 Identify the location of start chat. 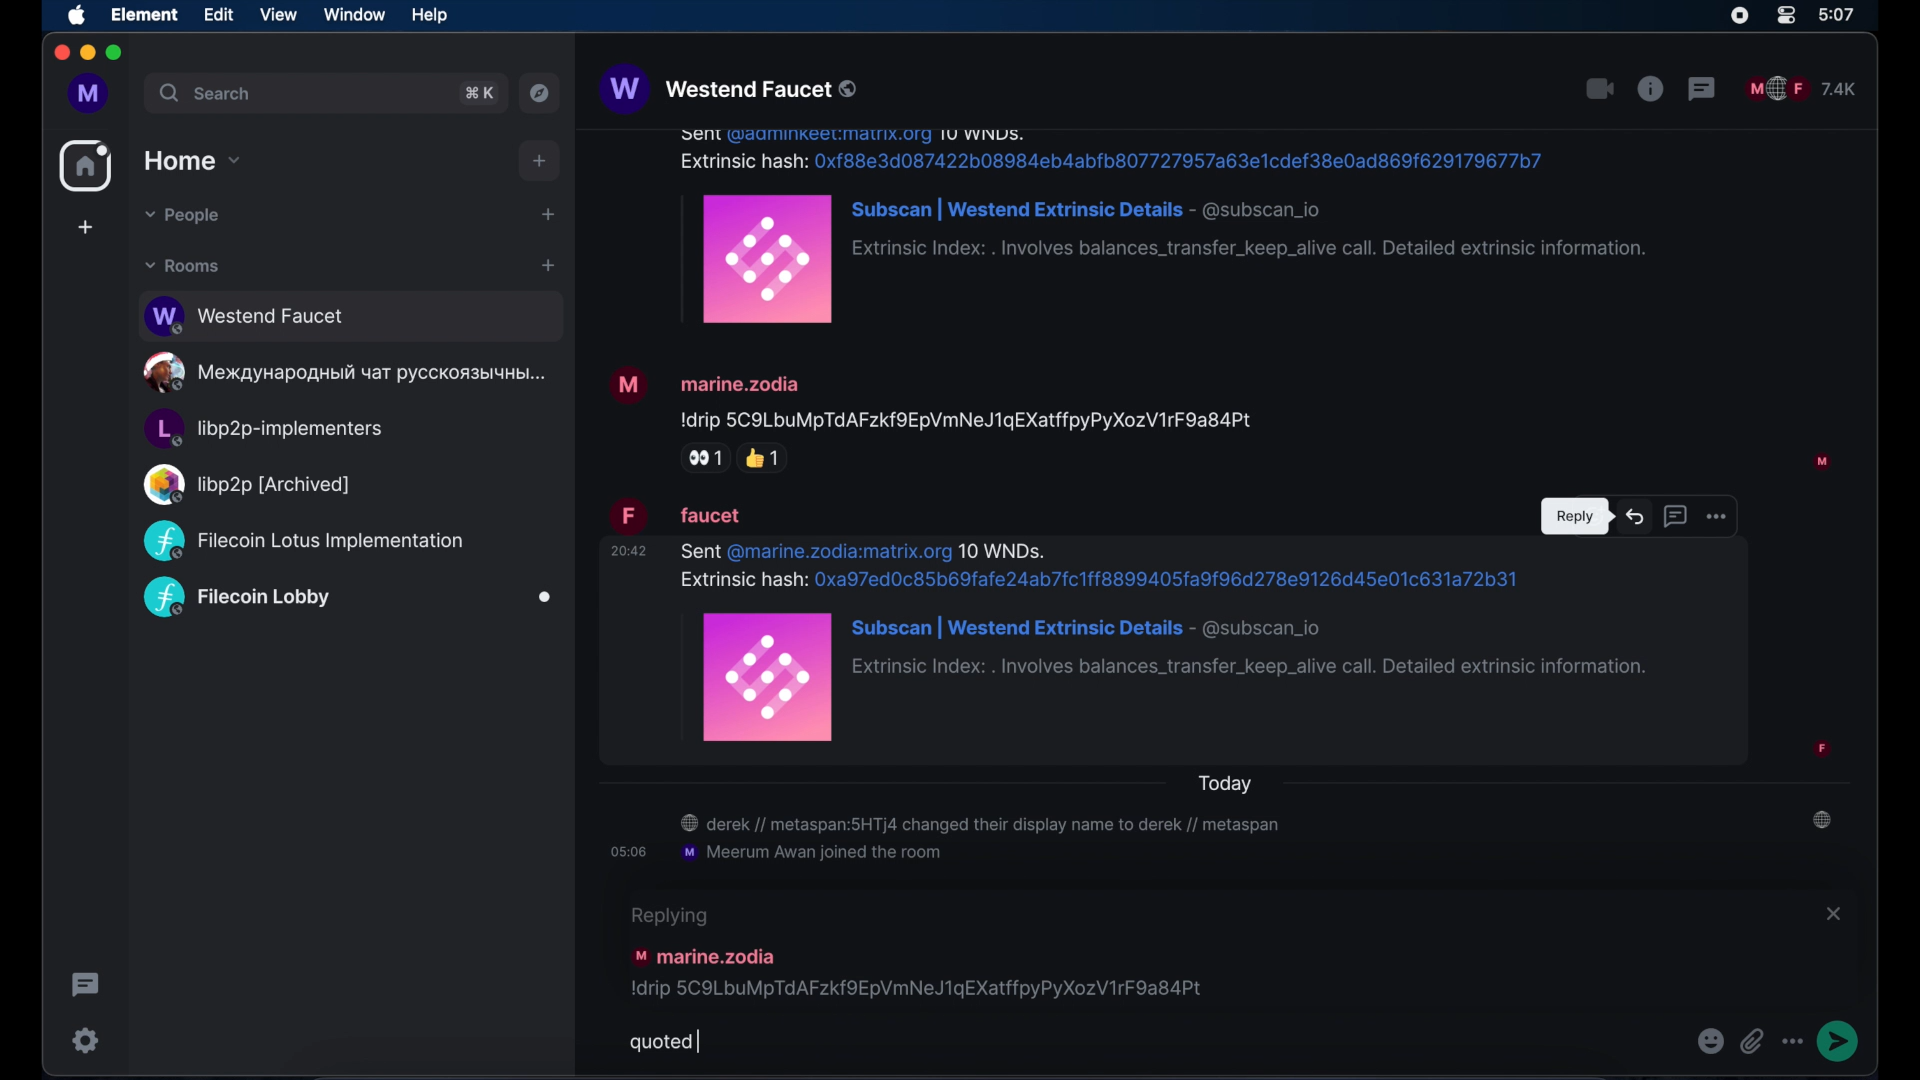
(547, 214).